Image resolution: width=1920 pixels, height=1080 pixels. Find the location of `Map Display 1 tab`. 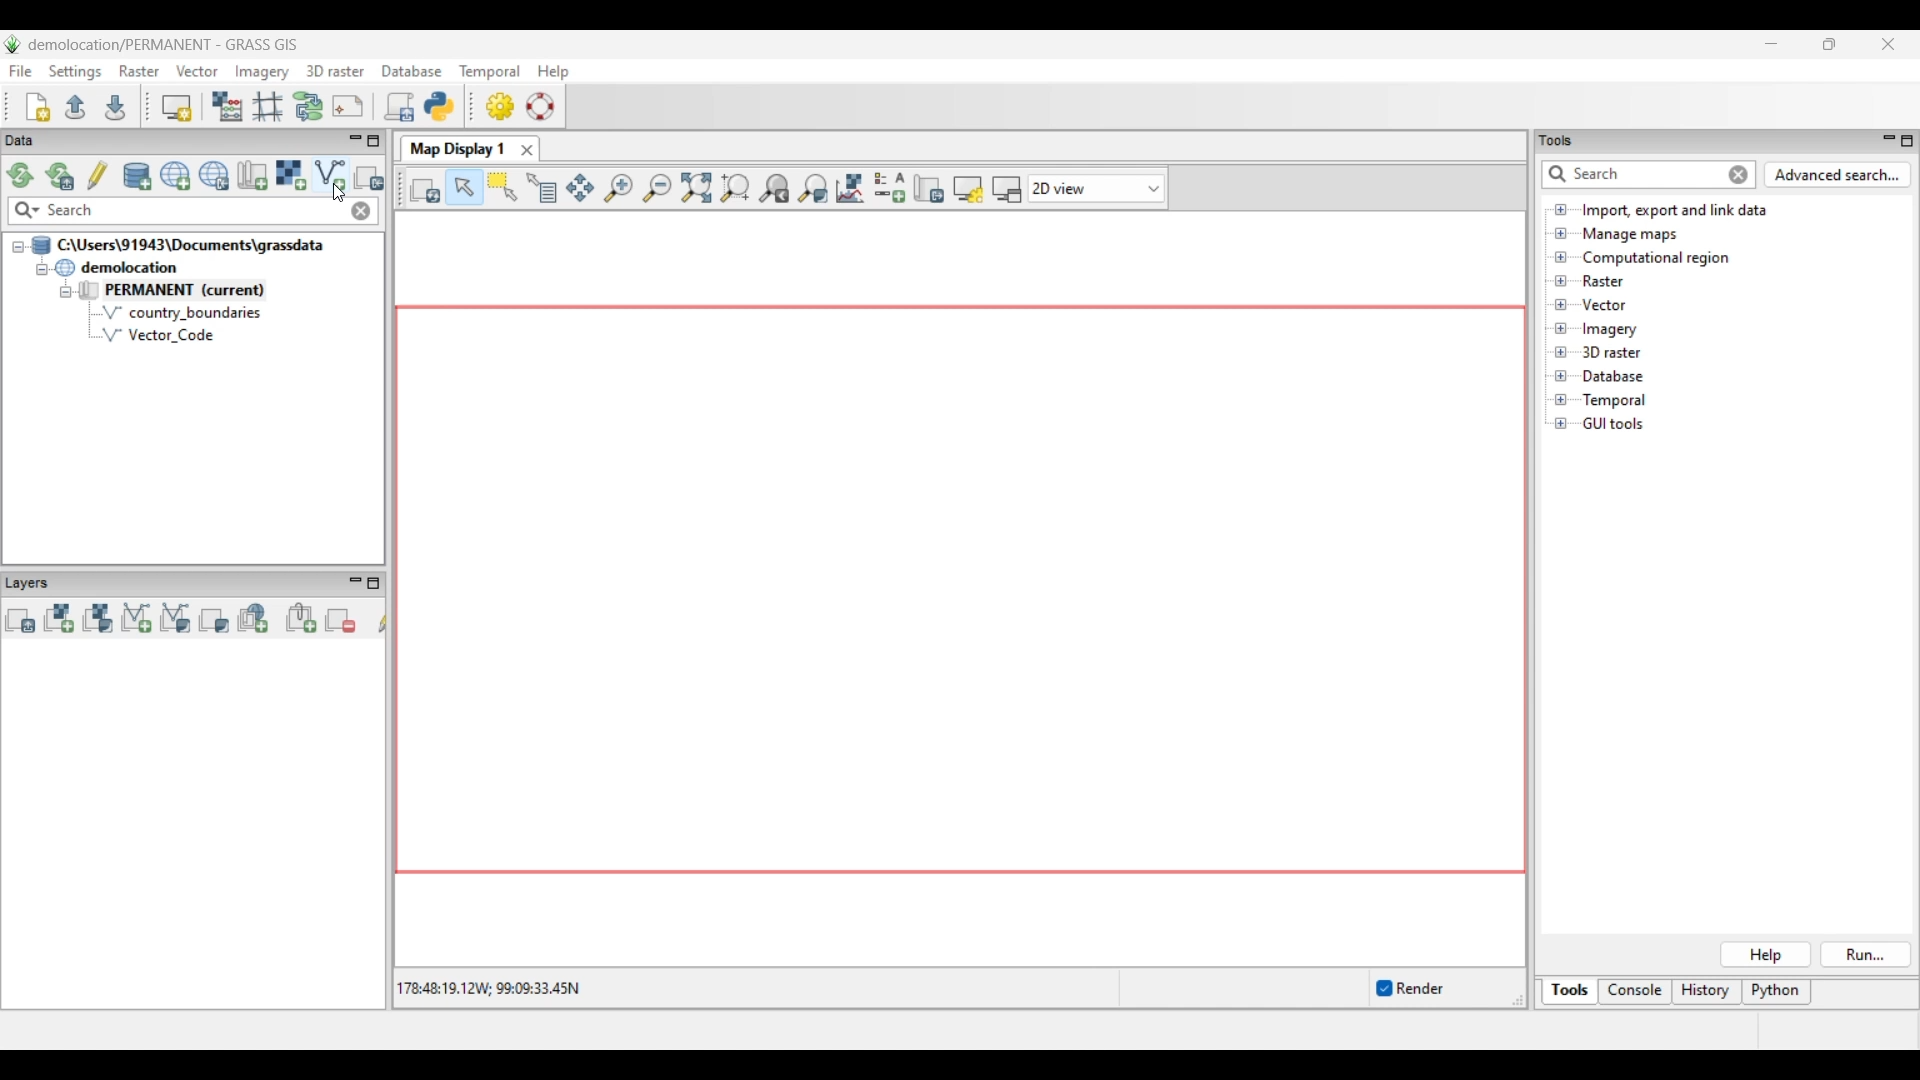

Map Display 1 tab is located at coordinates (457, 149).